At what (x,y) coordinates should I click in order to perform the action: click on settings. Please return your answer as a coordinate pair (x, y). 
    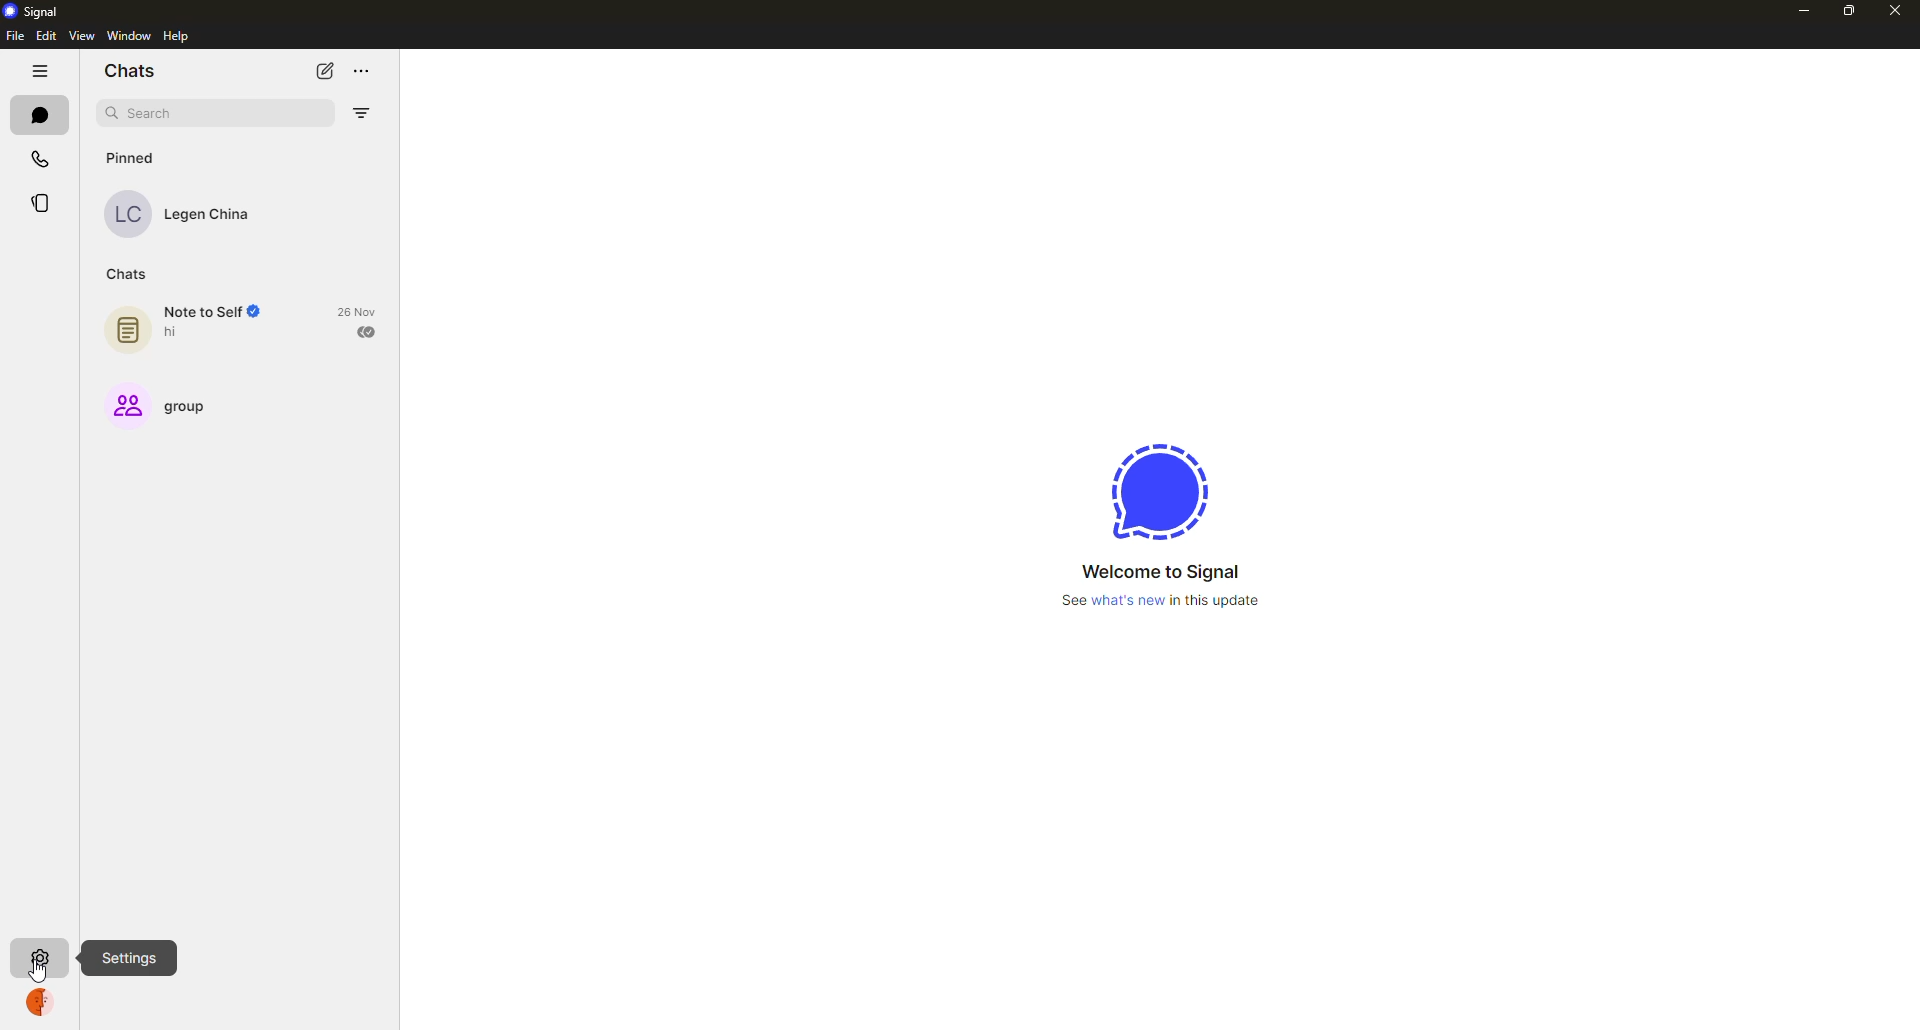
    Looking at the image, I should click on (129, 956).